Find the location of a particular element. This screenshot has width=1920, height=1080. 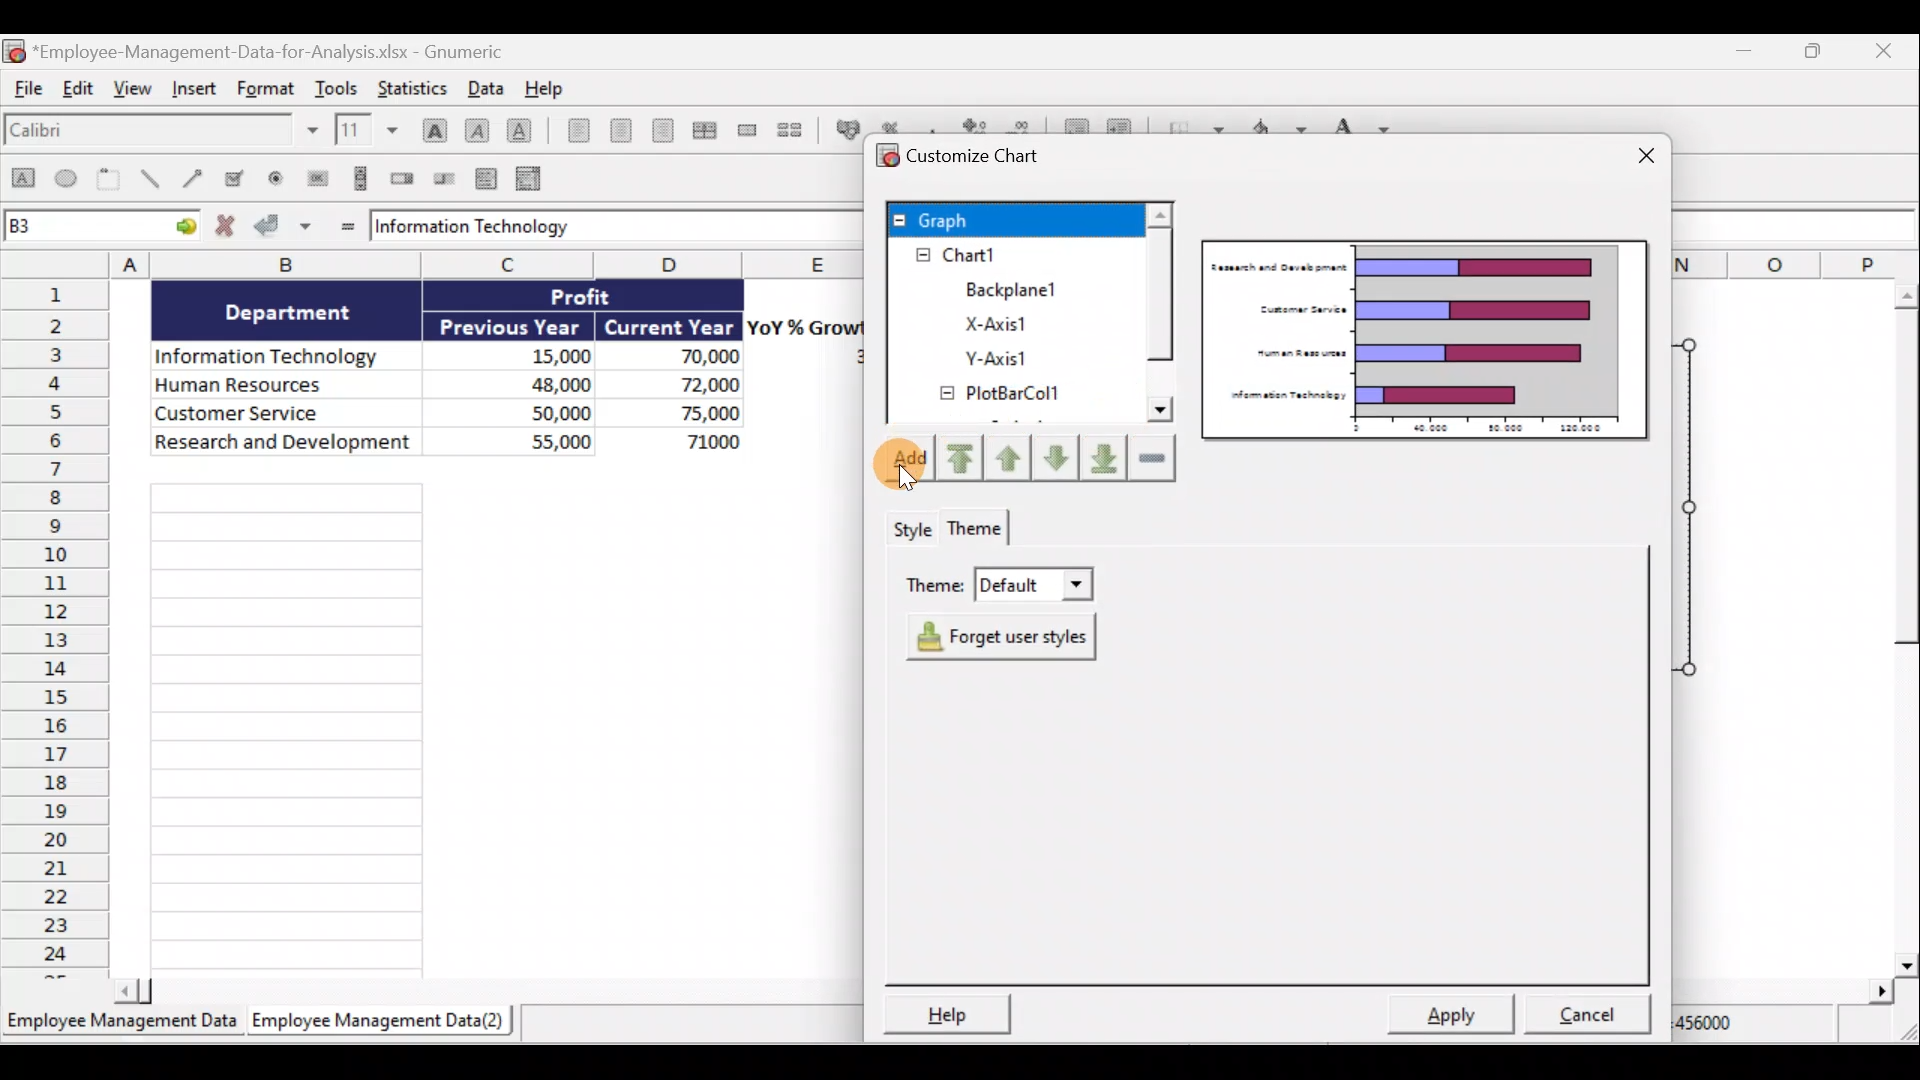

Sheet 1 is located at coordinates (122, 1025).